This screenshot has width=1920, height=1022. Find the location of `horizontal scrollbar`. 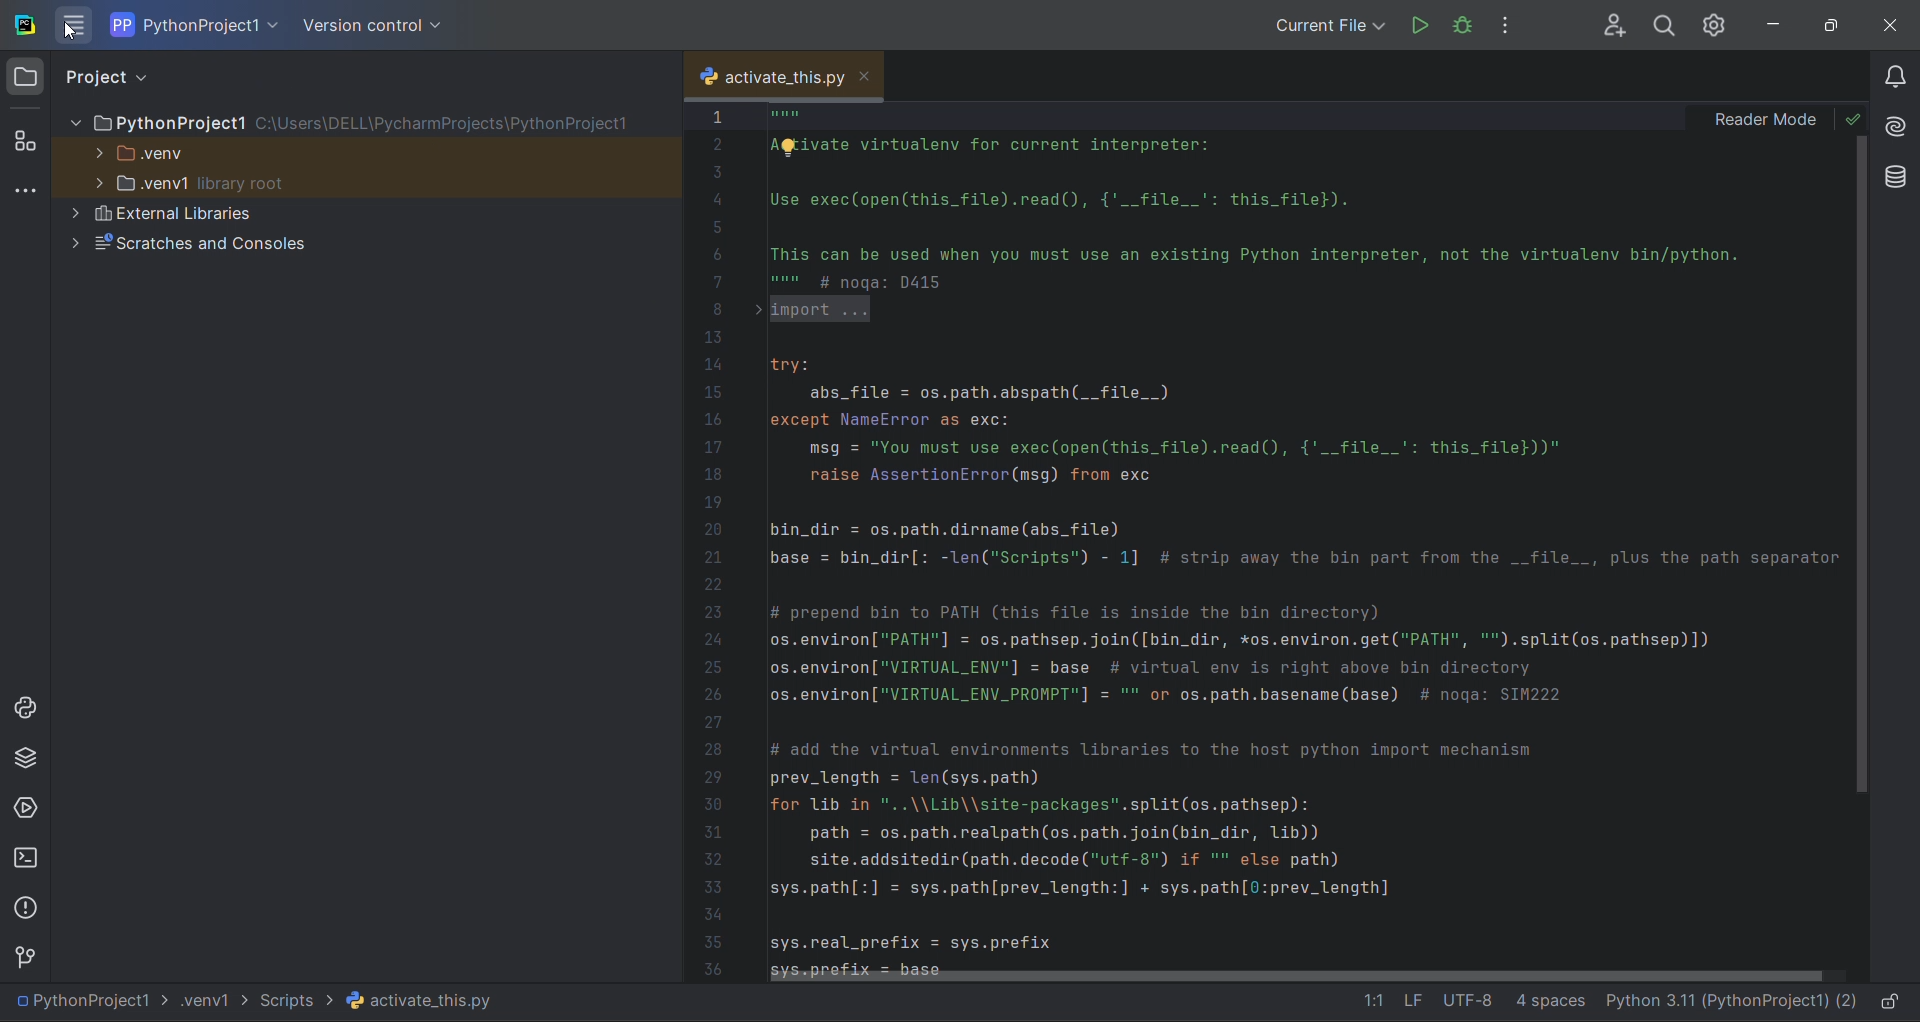

horizontal scrollbar is located at coordinates (1284, 978).